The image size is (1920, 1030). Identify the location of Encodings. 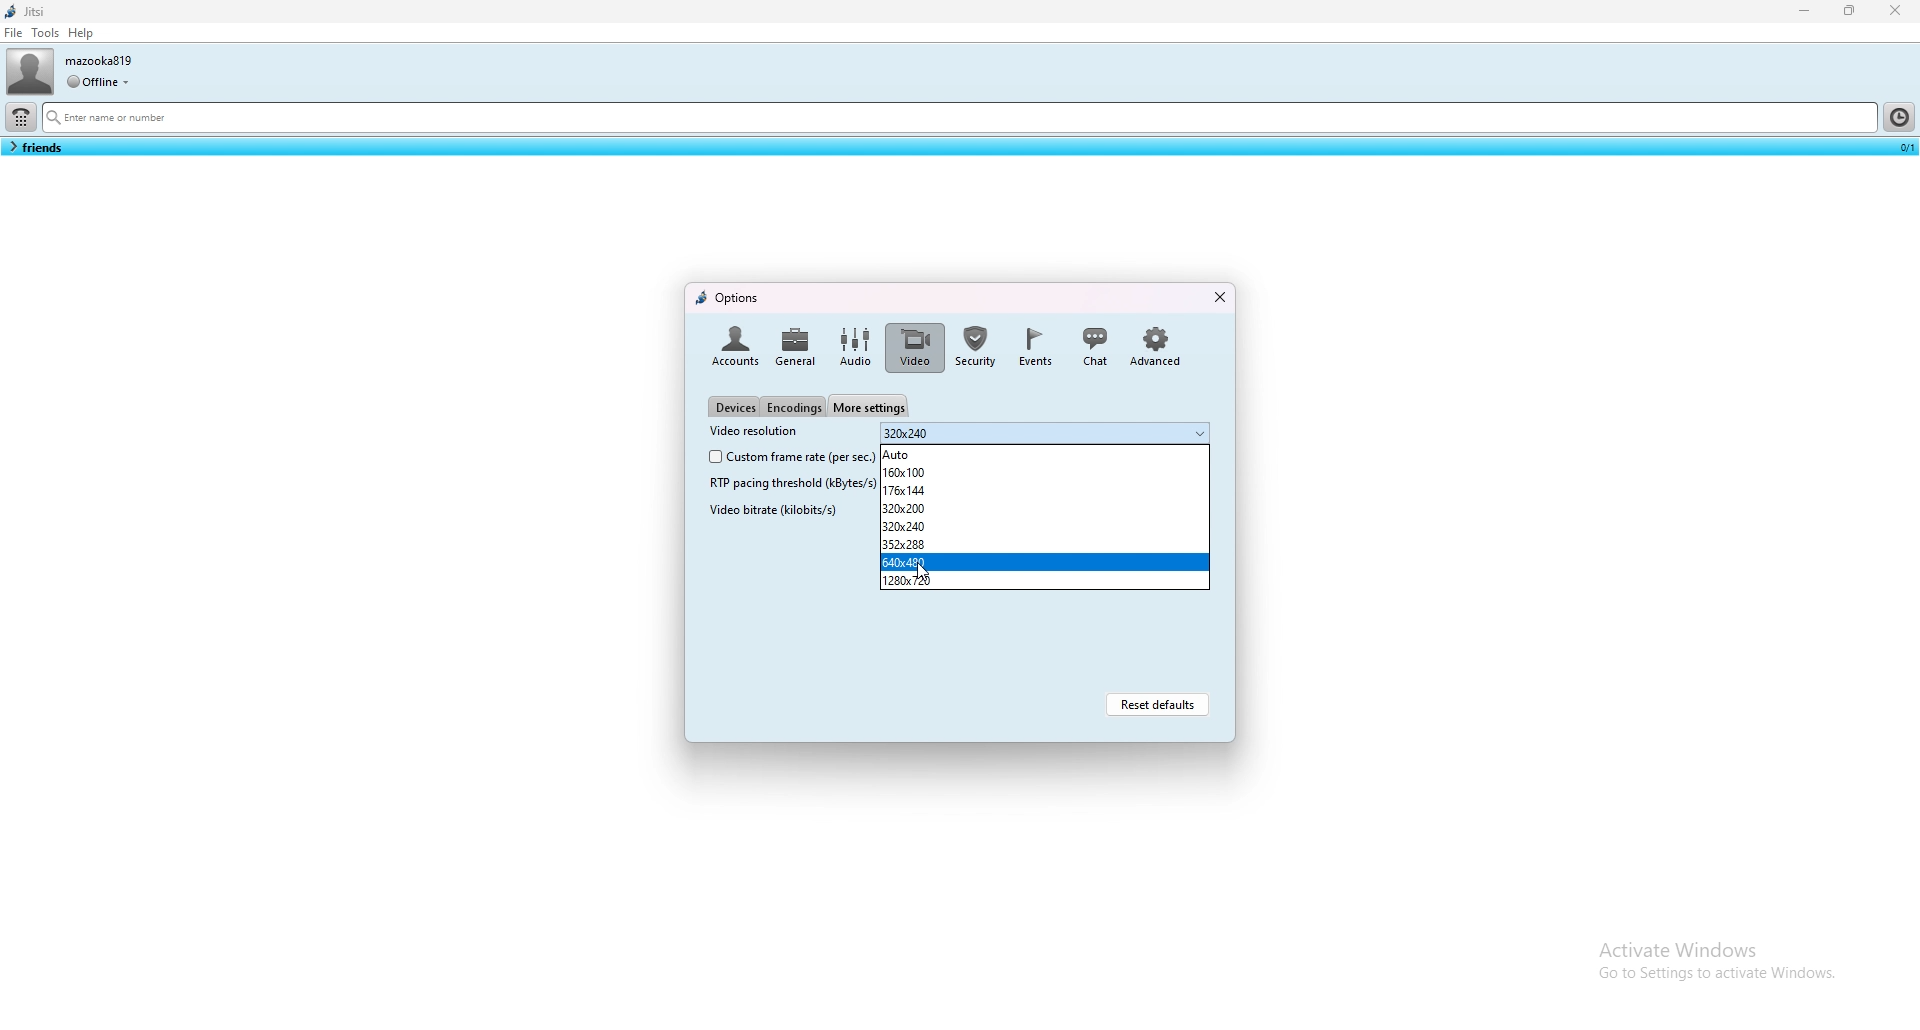
(794, 408).